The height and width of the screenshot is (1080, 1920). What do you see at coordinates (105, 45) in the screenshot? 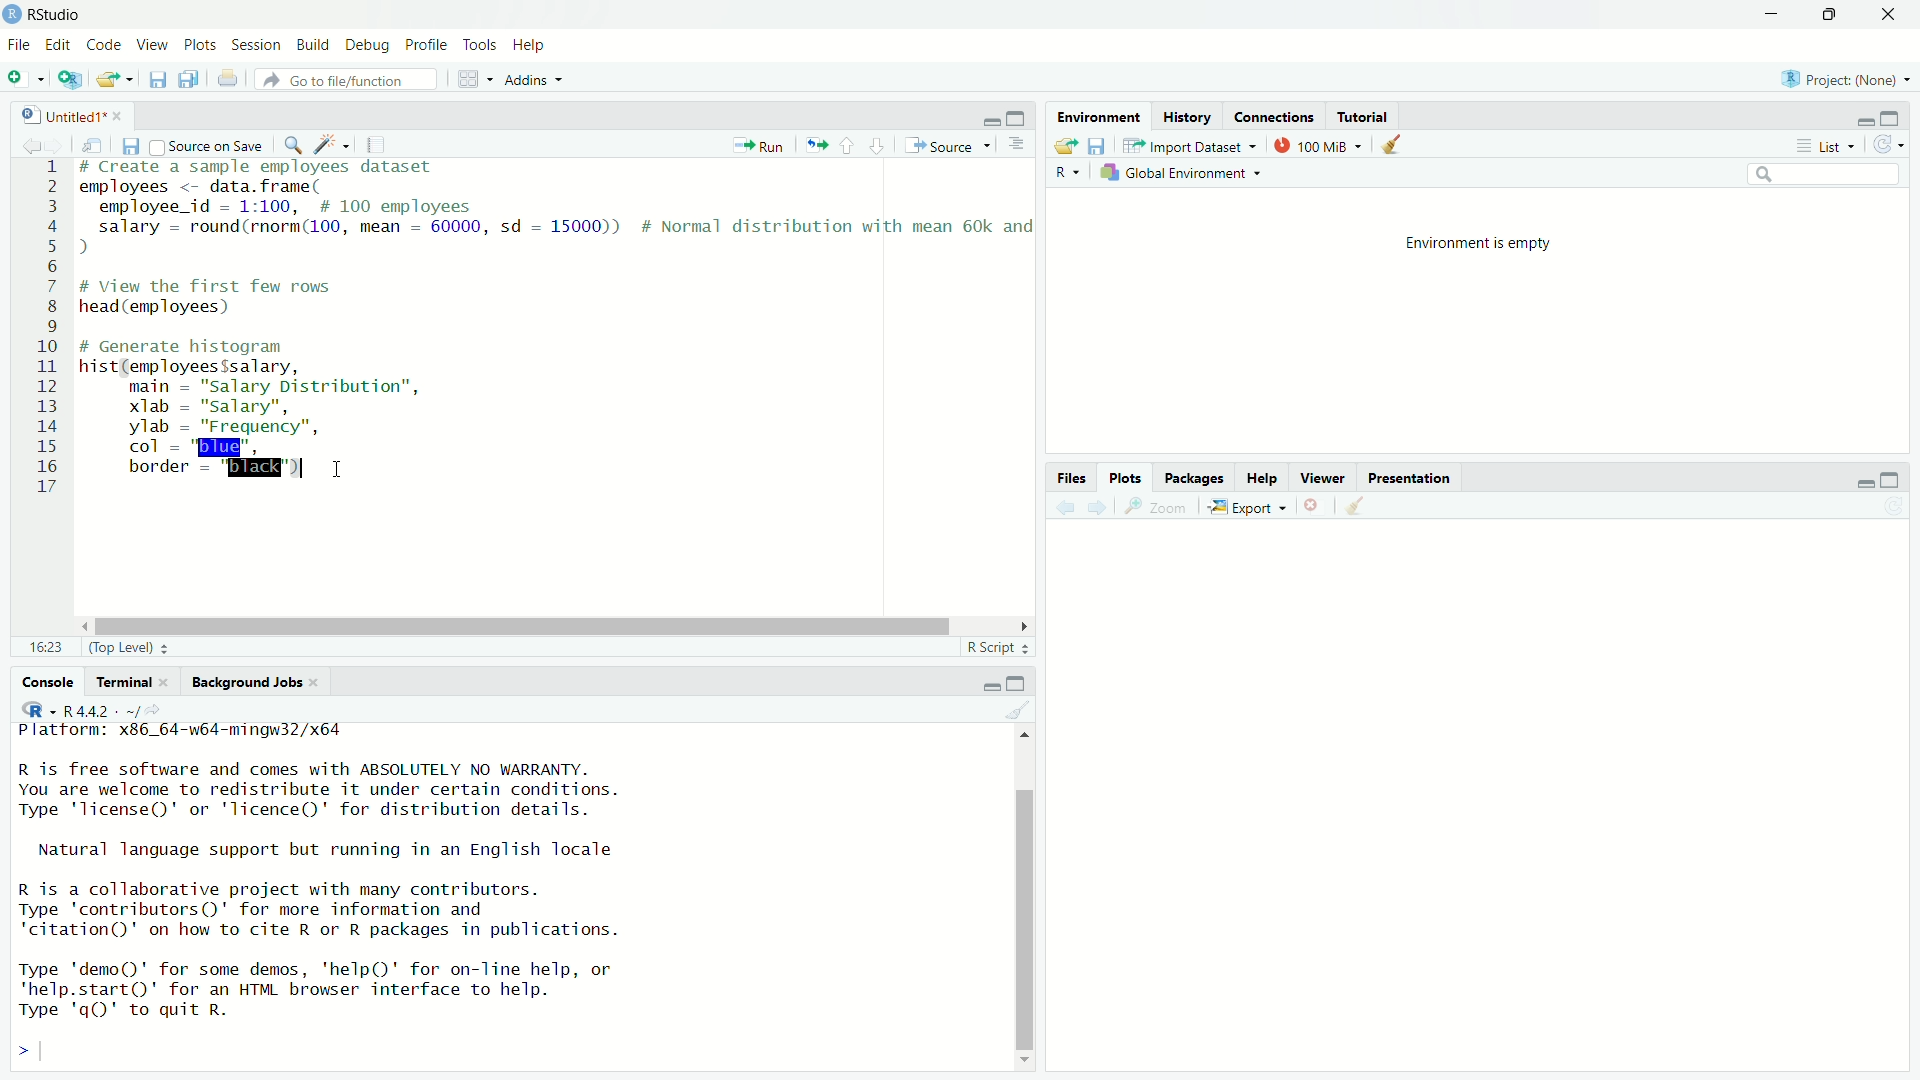
I see `Code` at bounding box center [105, 45].